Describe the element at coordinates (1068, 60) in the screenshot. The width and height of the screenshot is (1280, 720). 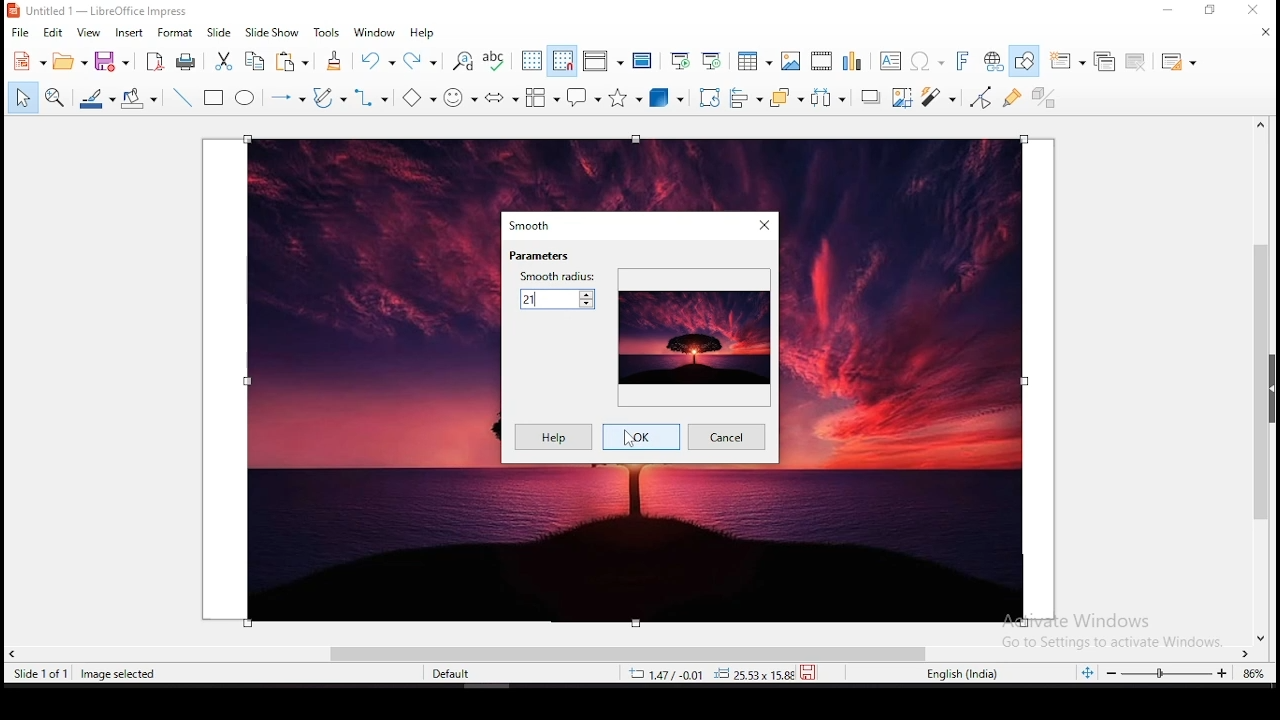
I see `new slide` at that location.